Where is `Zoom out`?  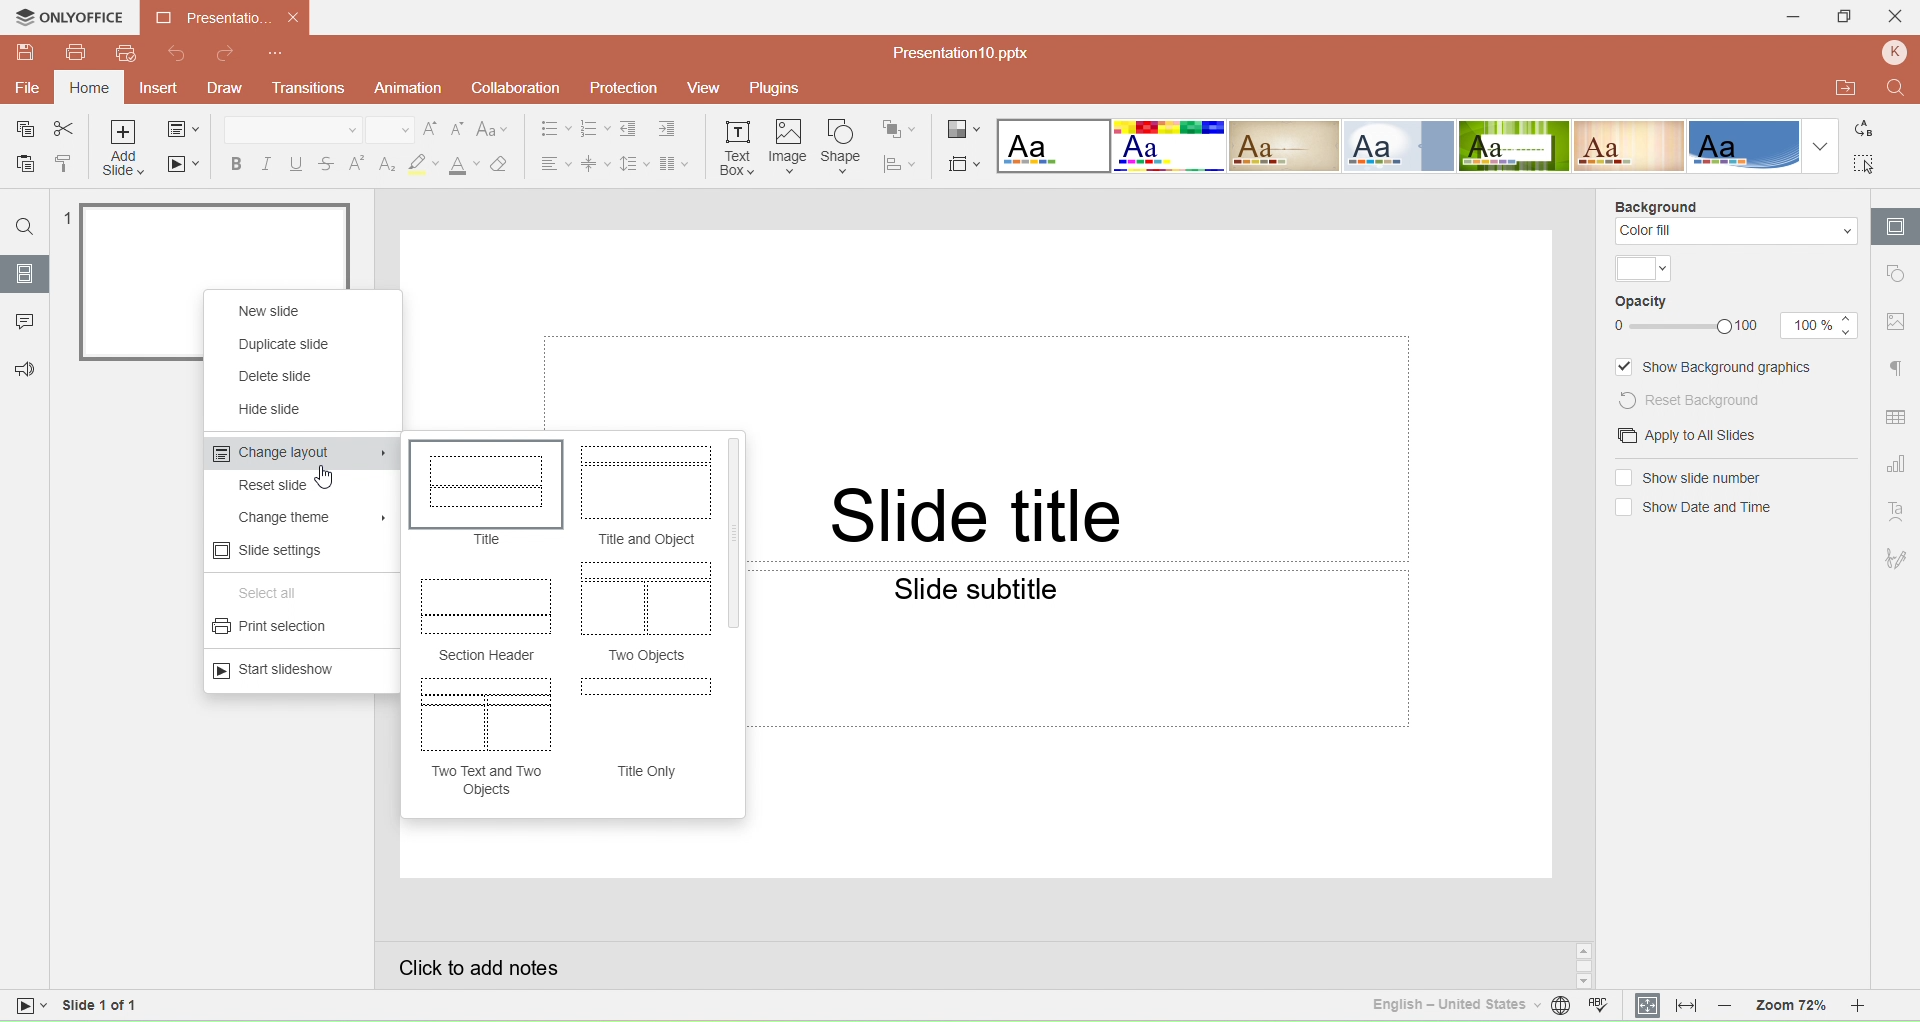
Zoom out is located at coordinates (1726, 1006).